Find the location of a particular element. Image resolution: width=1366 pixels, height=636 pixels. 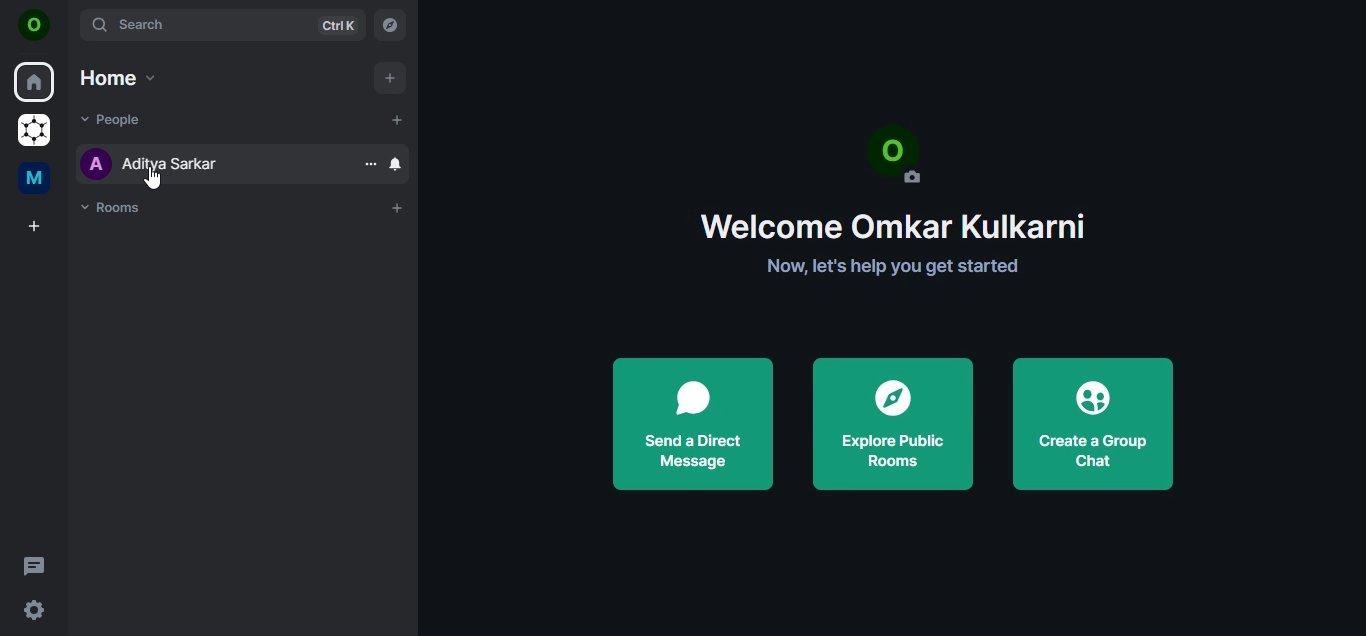

people is located at coordinates (116, 119).